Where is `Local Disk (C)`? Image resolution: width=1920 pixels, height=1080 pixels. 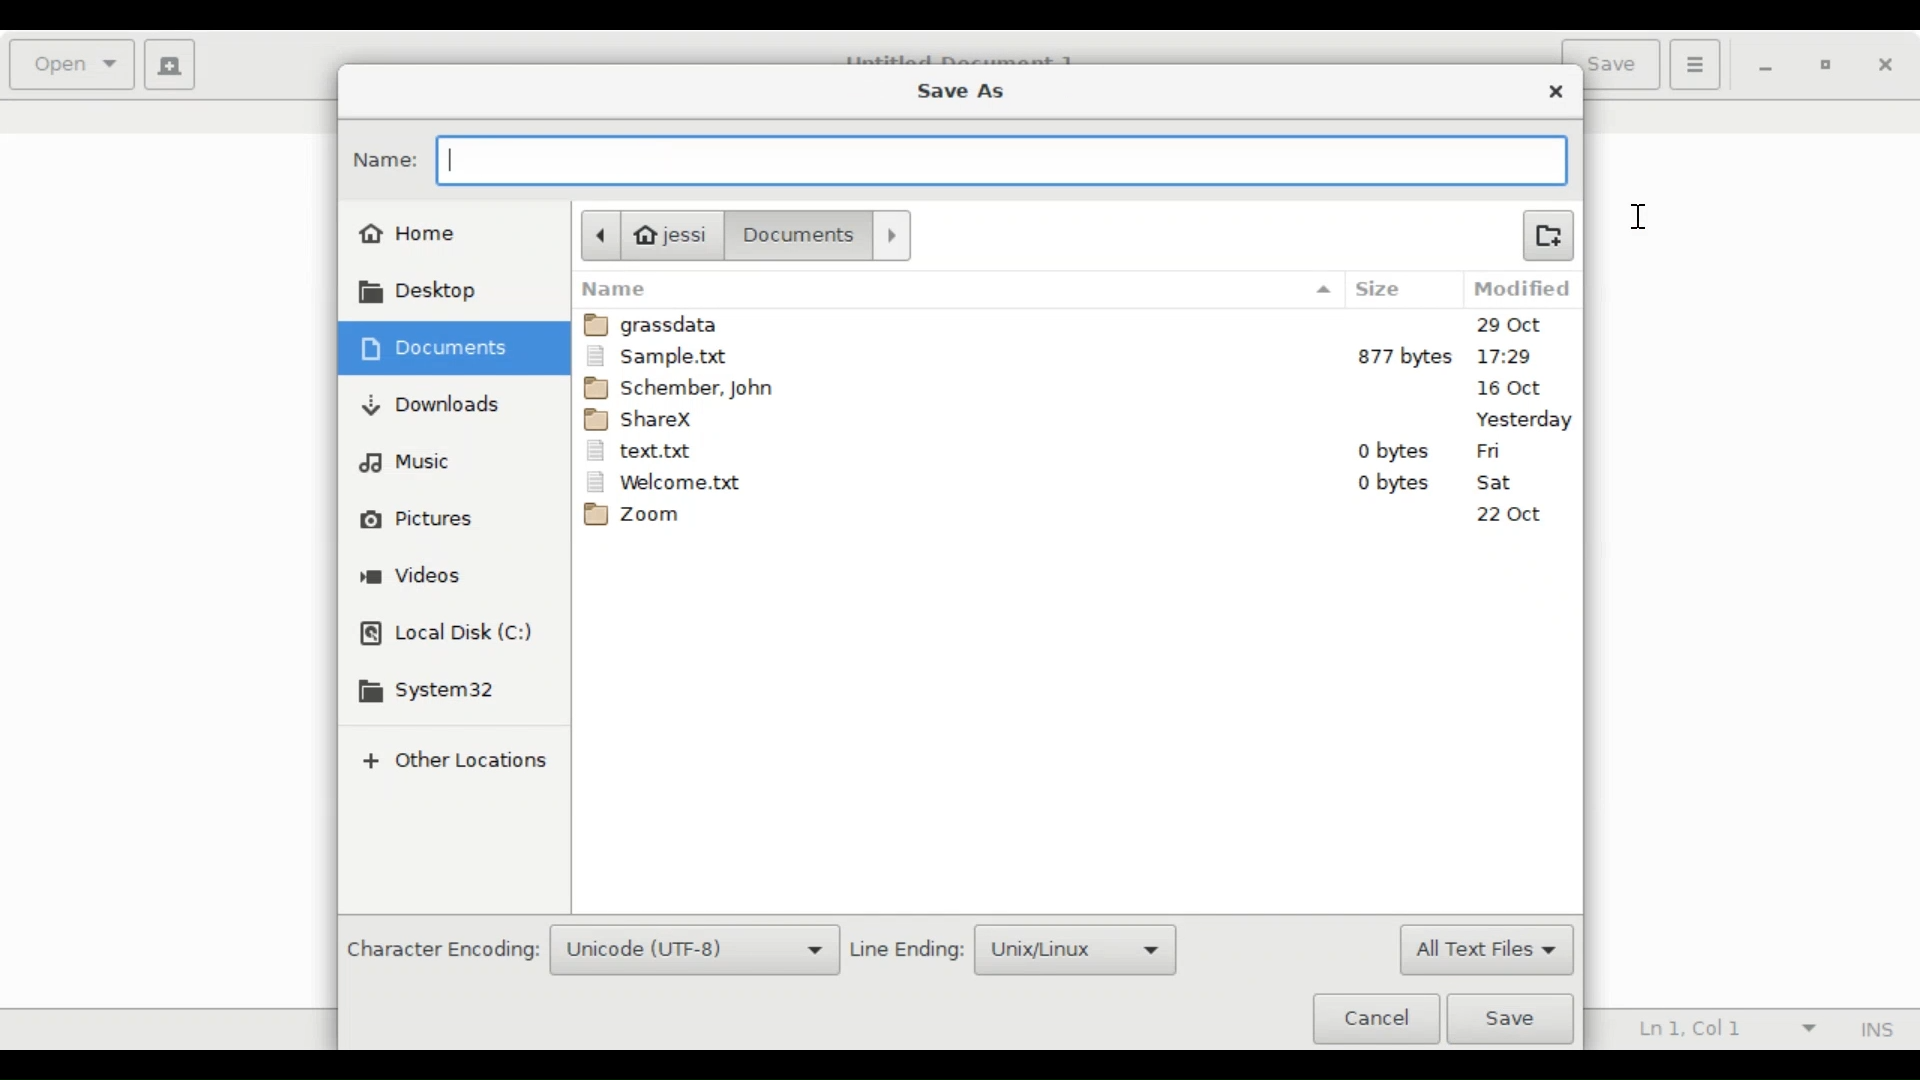 Local Disk (C) is located at coordinates (449, 635).